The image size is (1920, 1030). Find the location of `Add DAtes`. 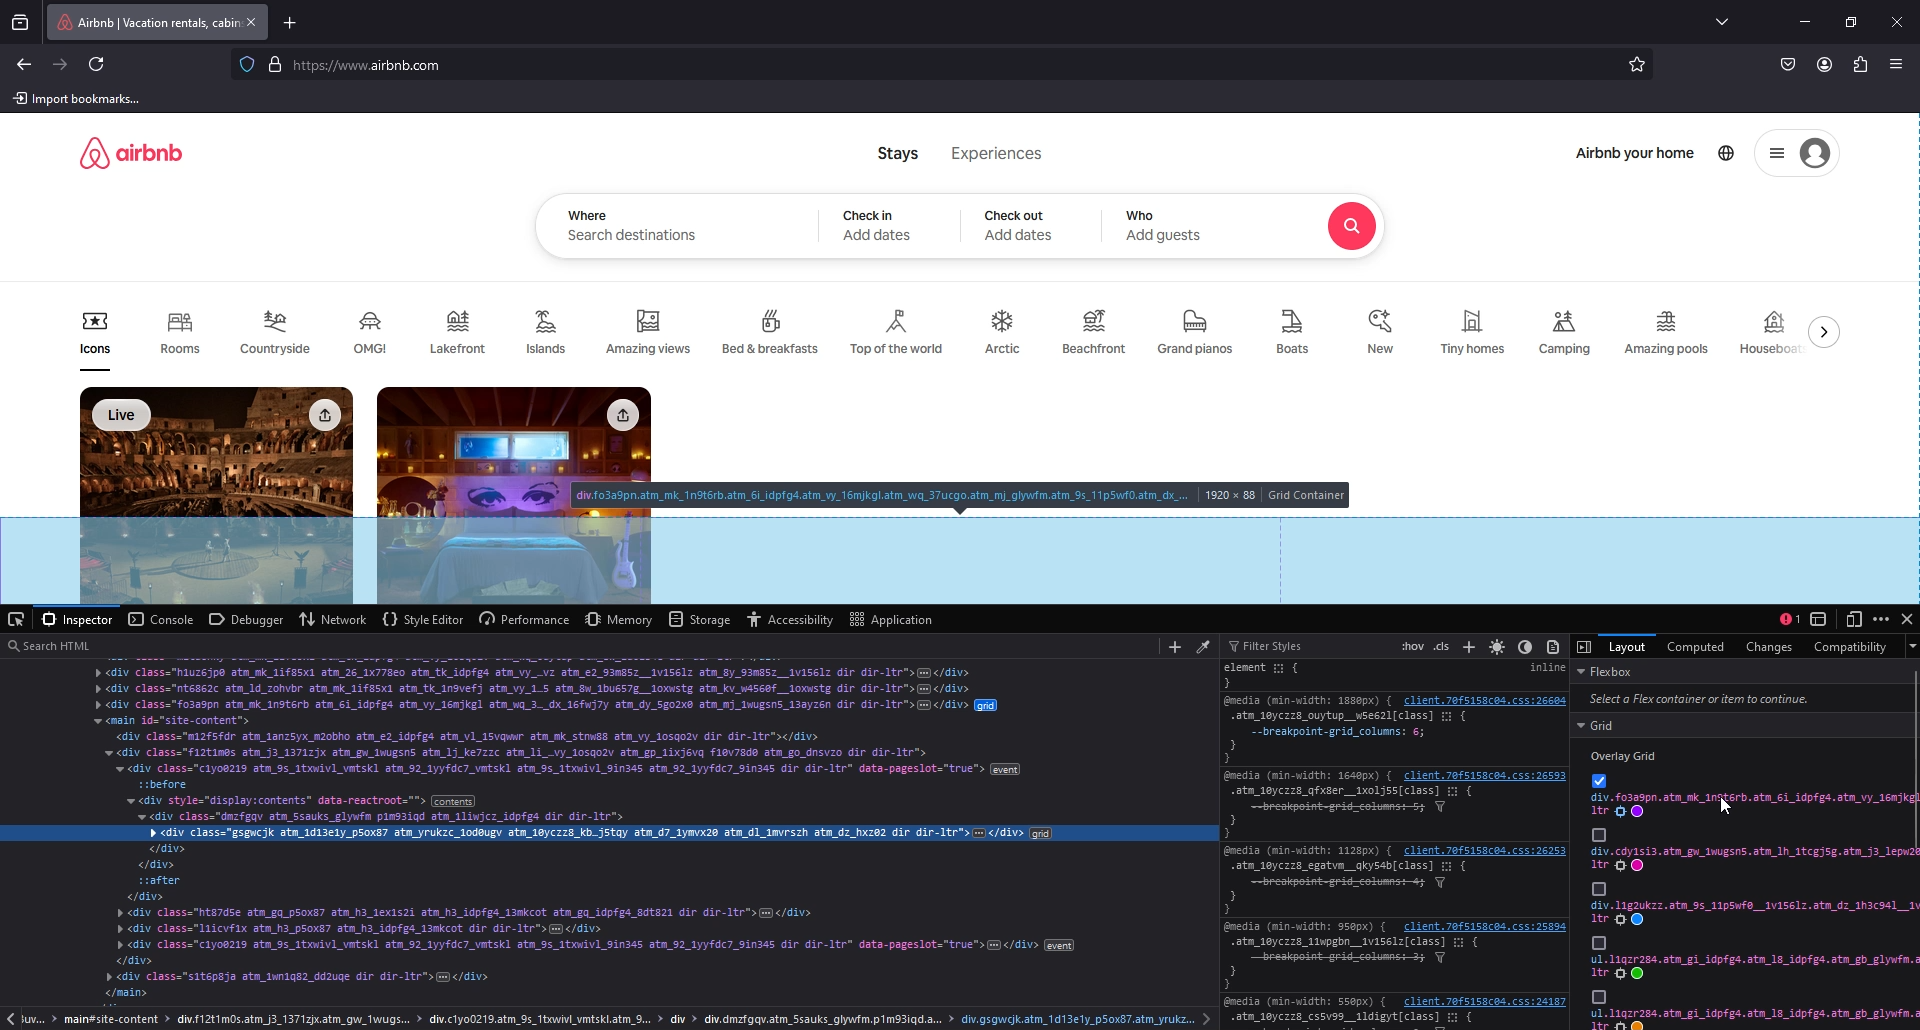

Add DAtes is located at coordinates (880, 235).